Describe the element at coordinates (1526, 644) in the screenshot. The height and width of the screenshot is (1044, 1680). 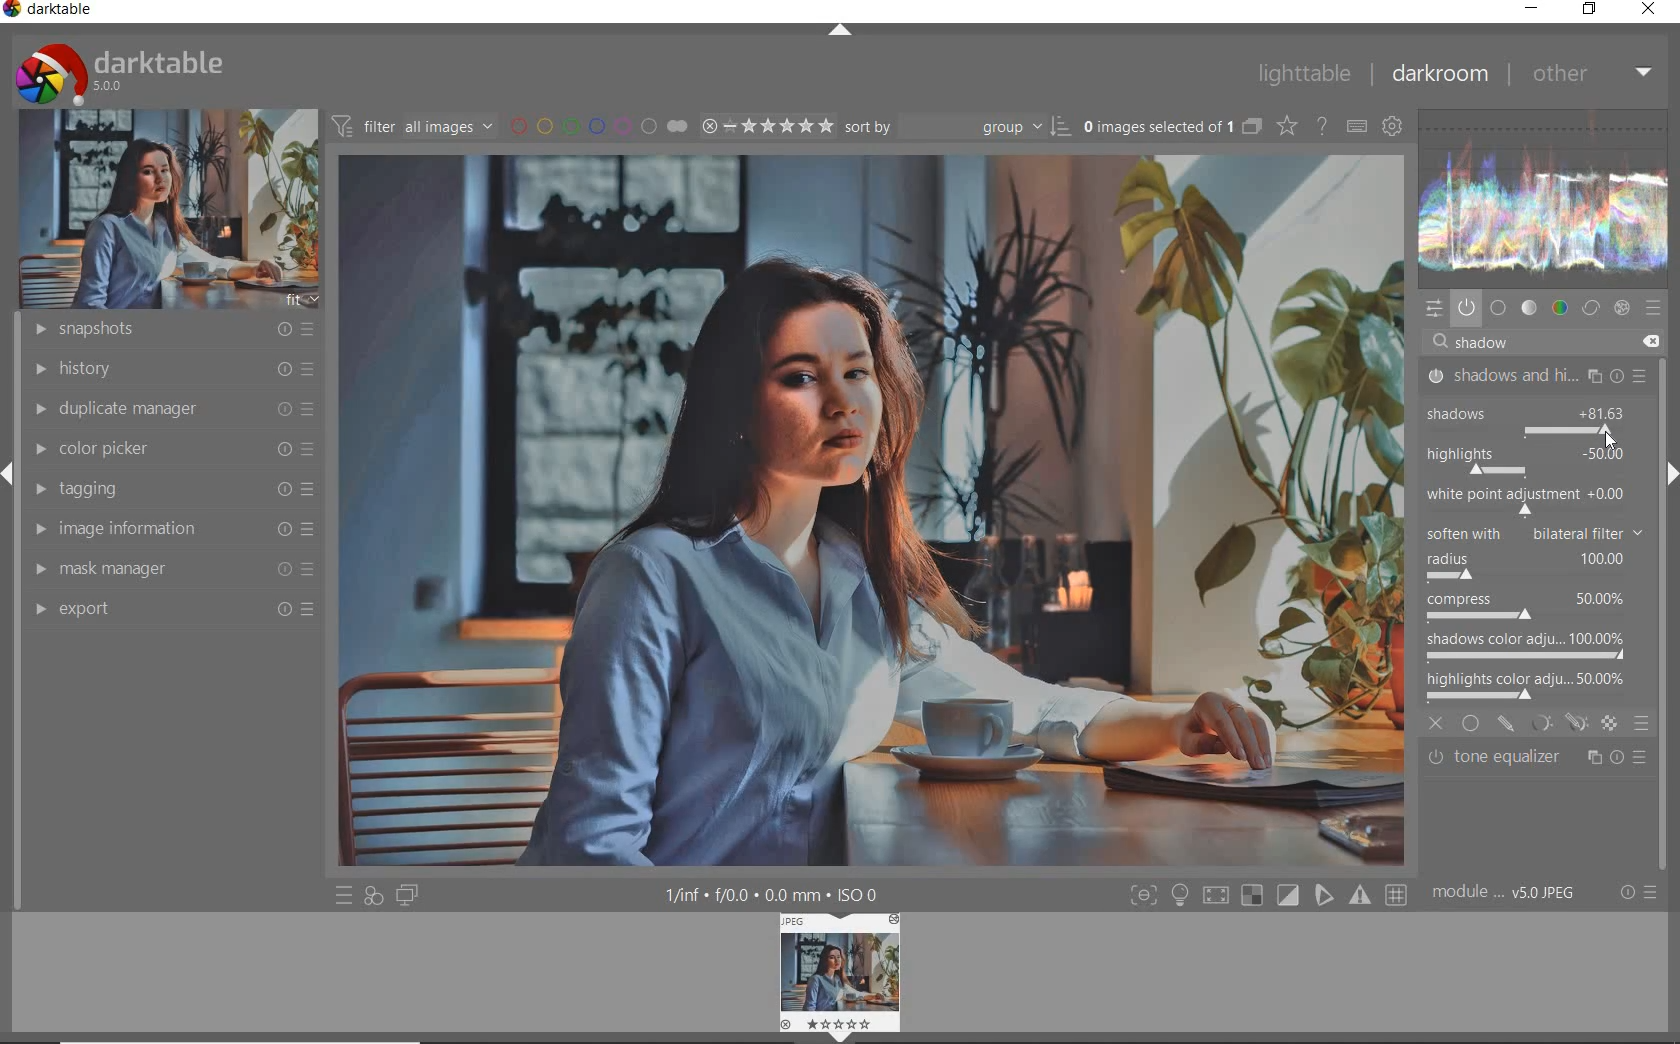
I see `shadows color adjustment` at that location.